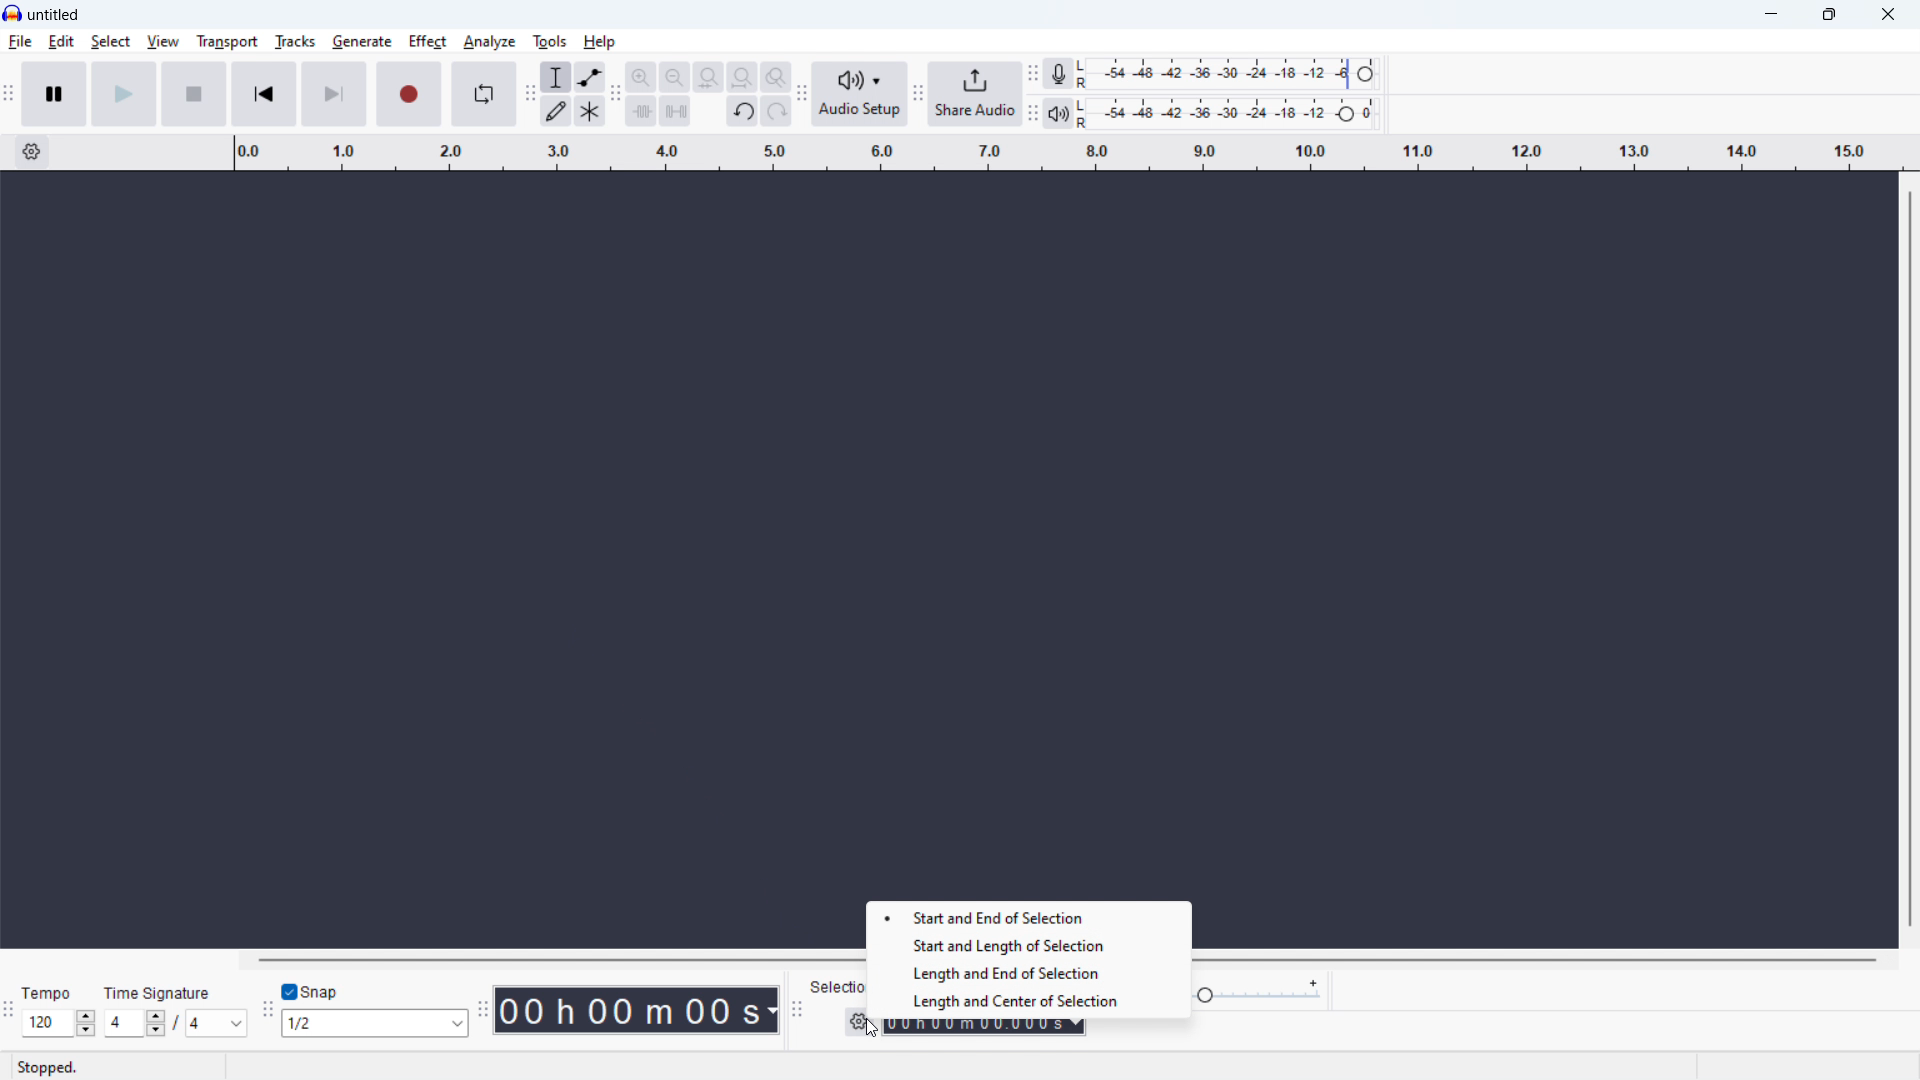 This screenshot has height=1080, width=1920. I want to click on horizontal scrollbar, so click(555, 957).